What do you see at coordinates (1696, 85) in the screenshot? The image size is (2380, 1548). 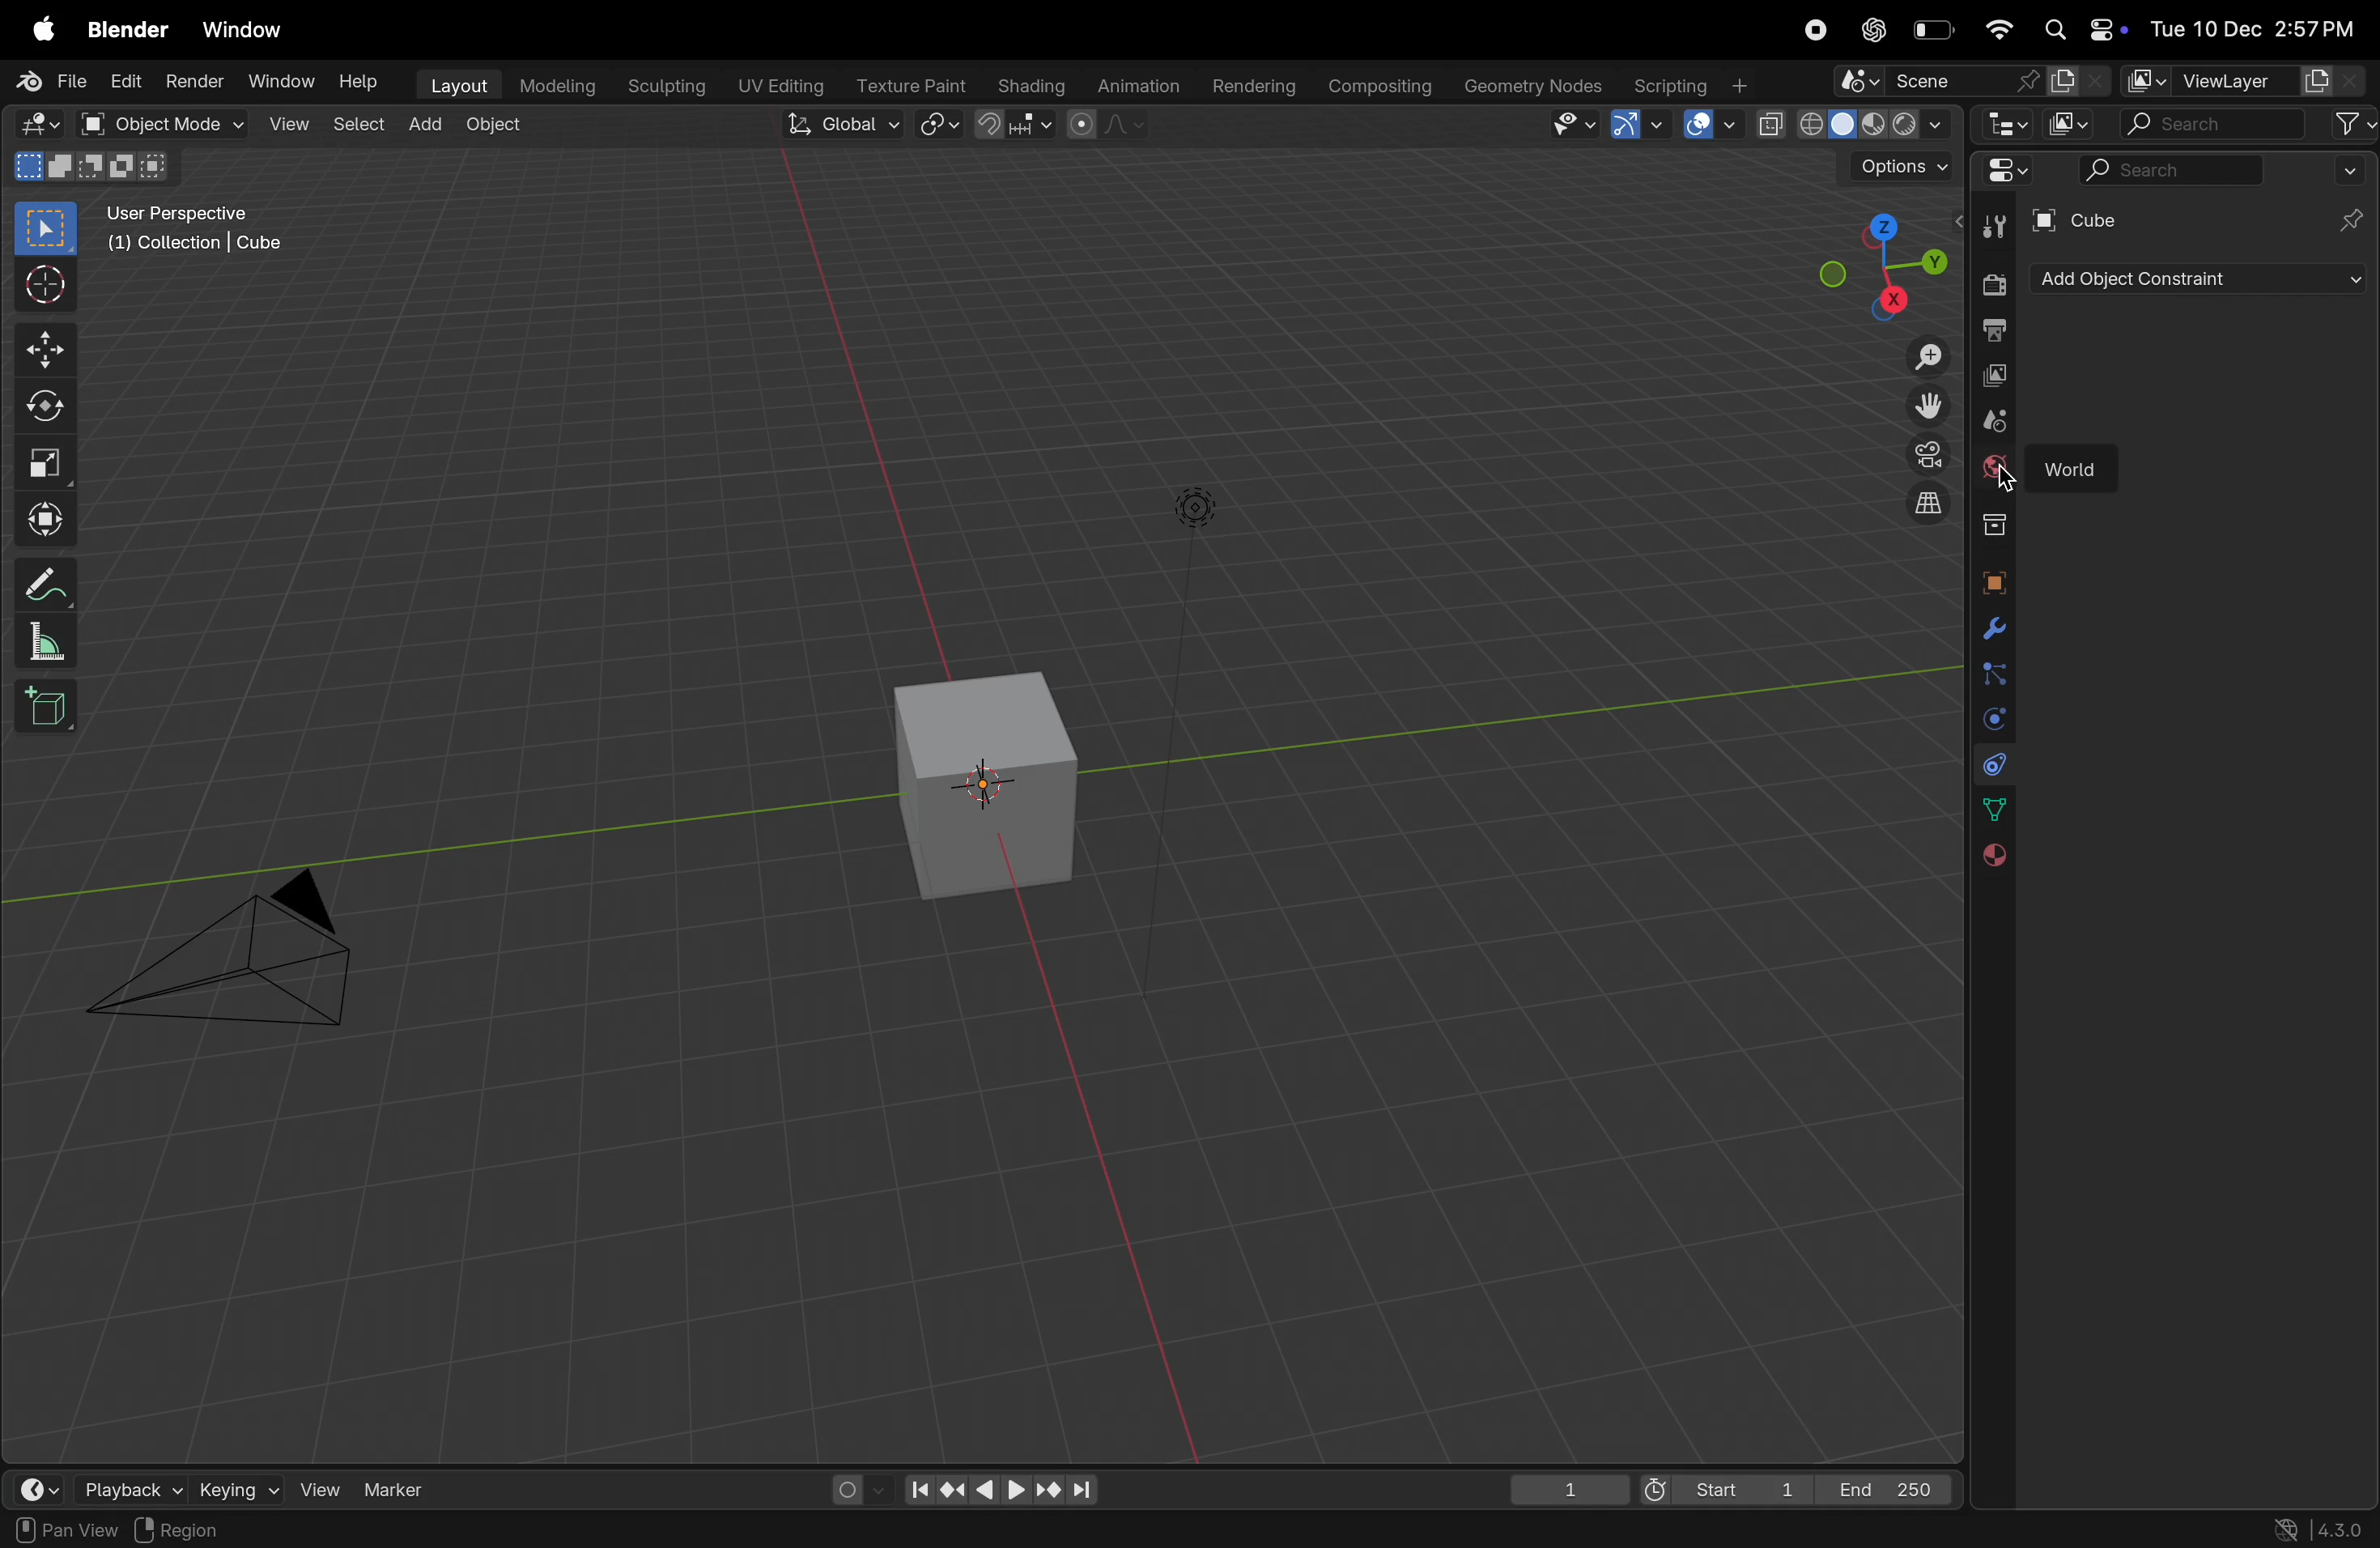 I see `Scripting` at bounding box center [1696, 85].